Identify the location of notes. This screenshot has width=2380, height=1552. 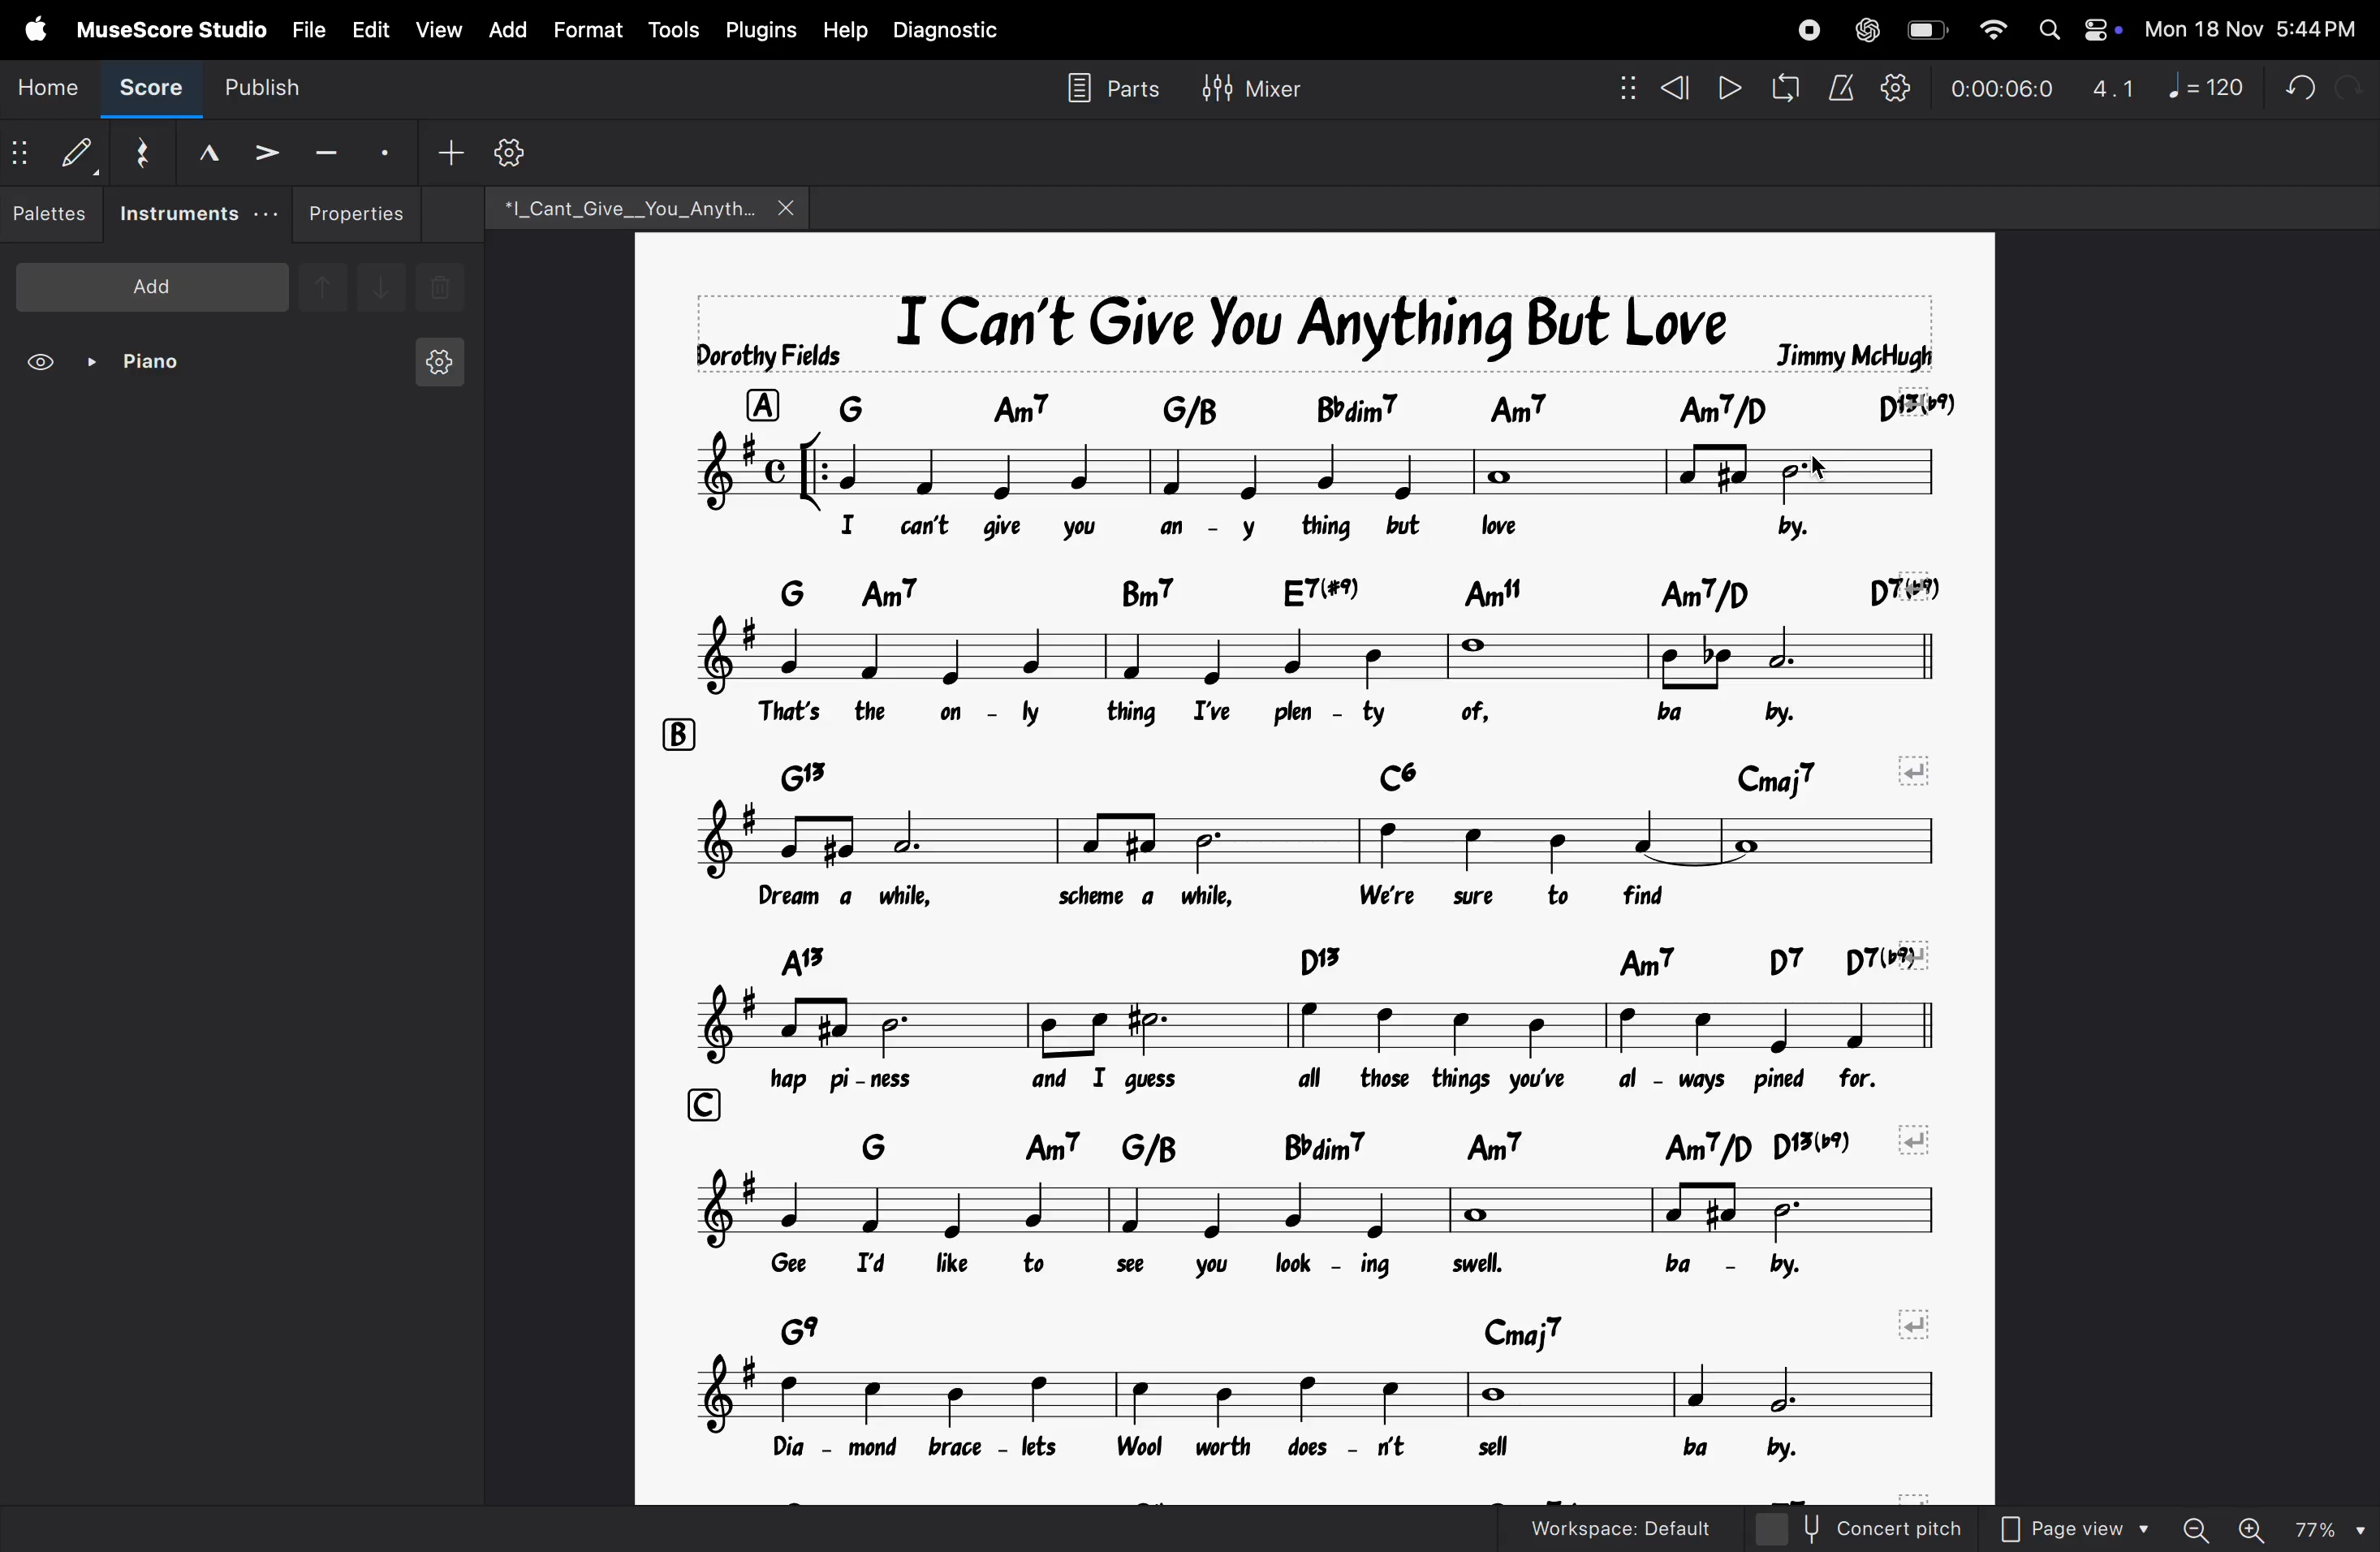
(1326, 895).